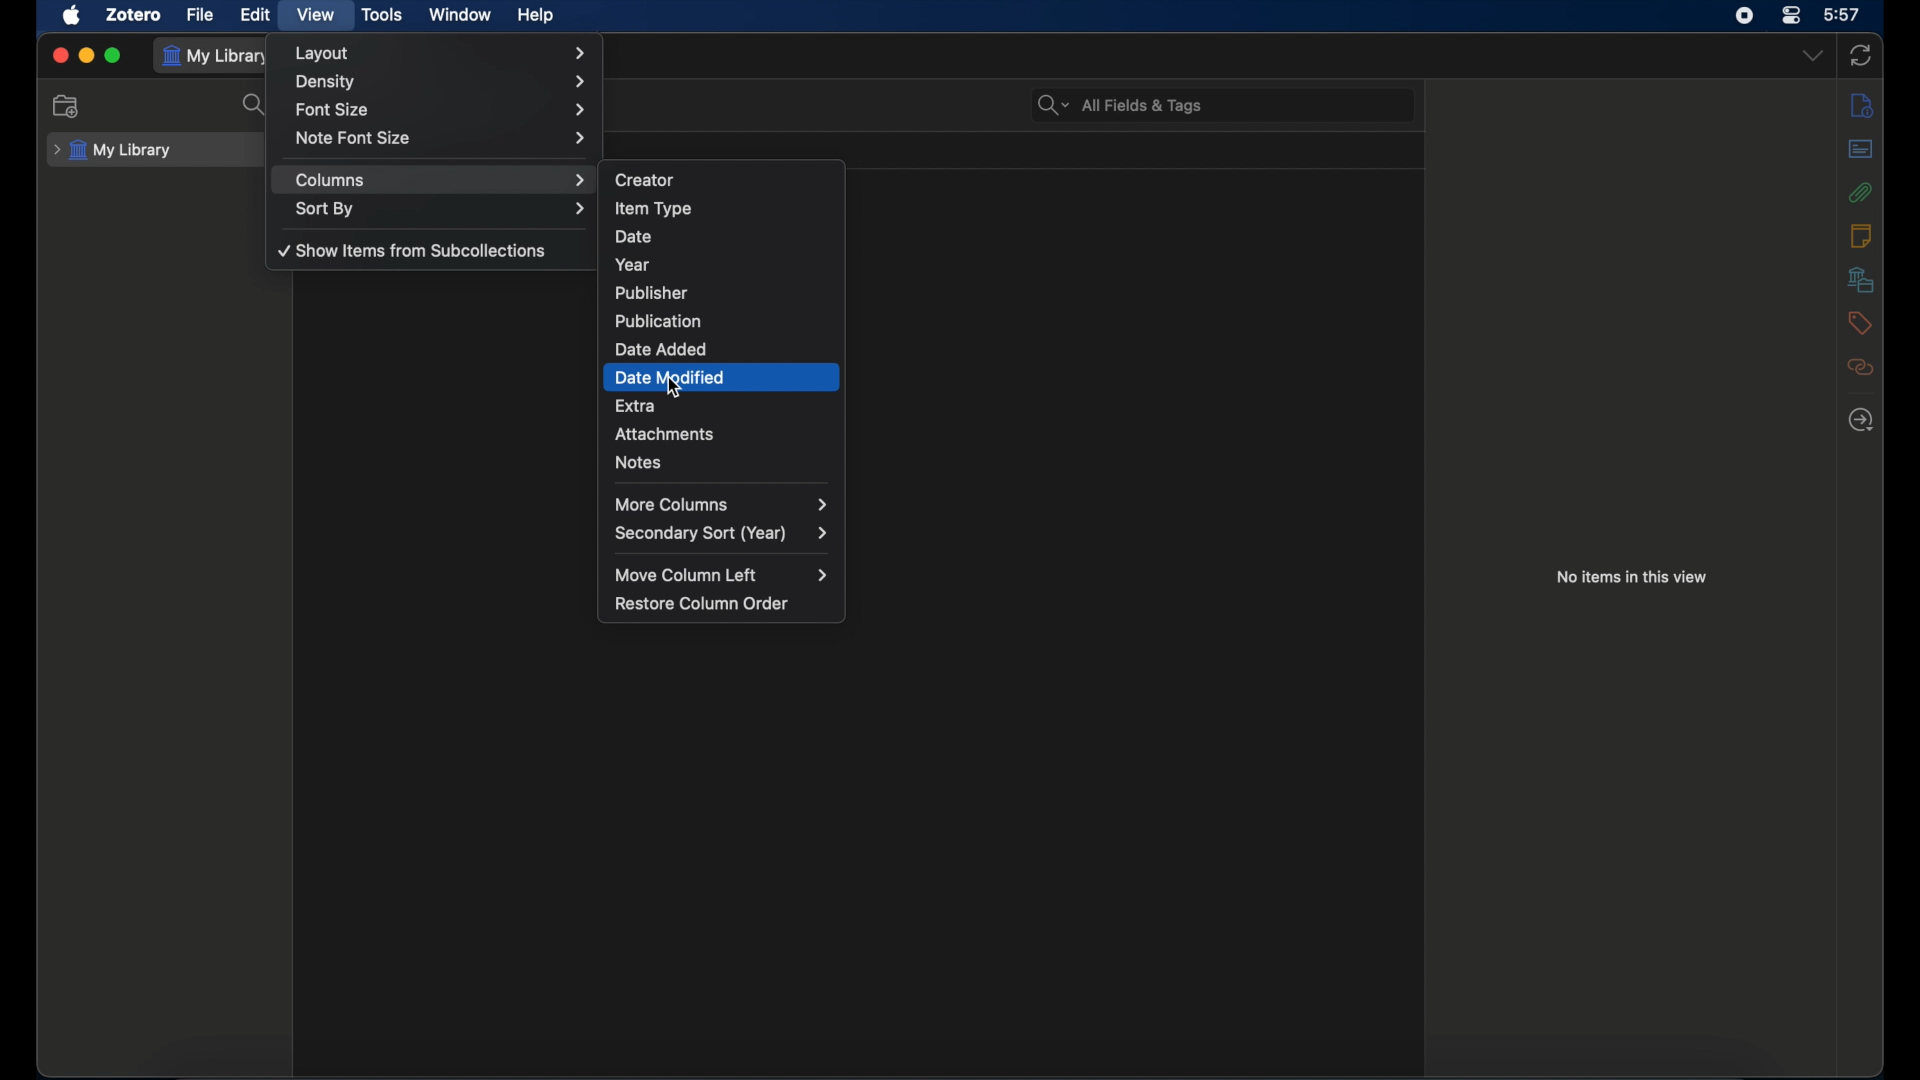 This screenshot has height=1080, width=1920. What do you see at coordinates (86, 56) in the screenshot?
I see `minimize` at bounding box center [86, 56].